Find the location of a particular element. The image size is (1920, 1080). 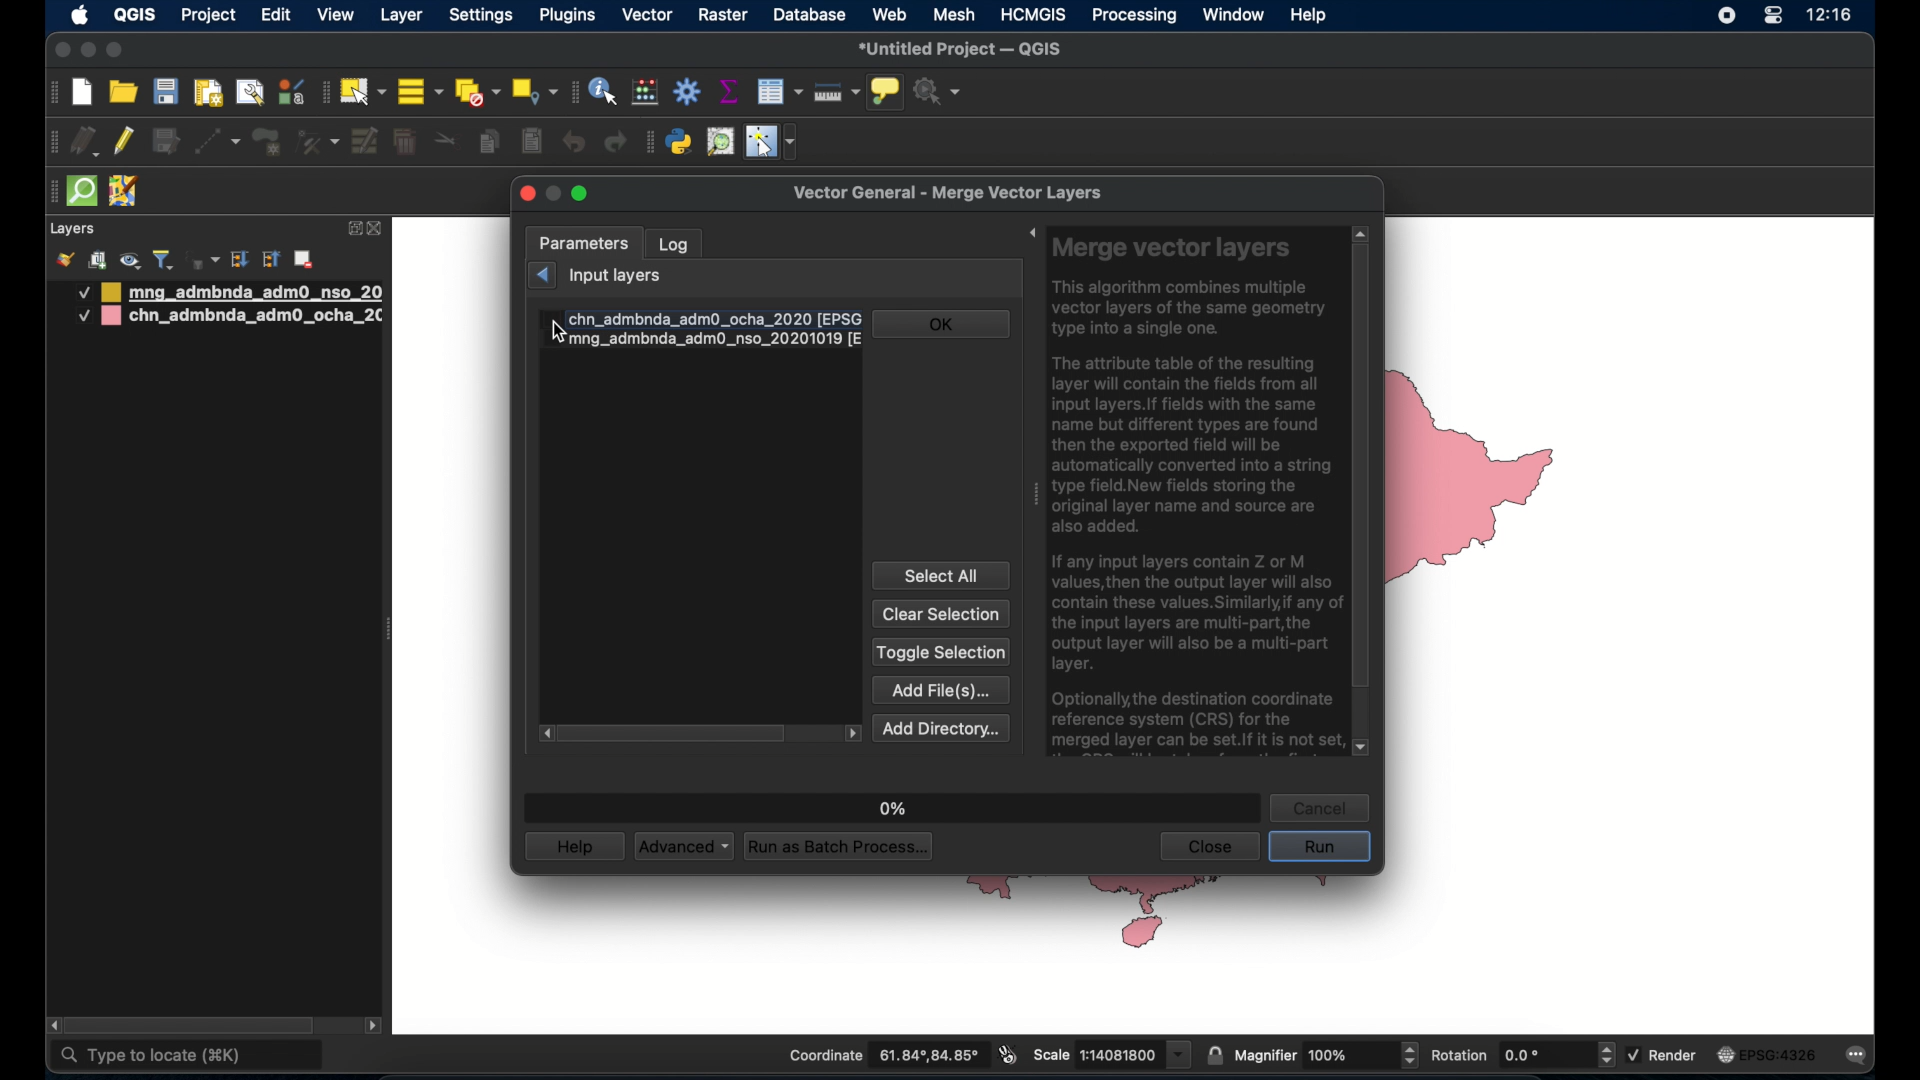

select by area or single click is located at coordinates (365, 89).